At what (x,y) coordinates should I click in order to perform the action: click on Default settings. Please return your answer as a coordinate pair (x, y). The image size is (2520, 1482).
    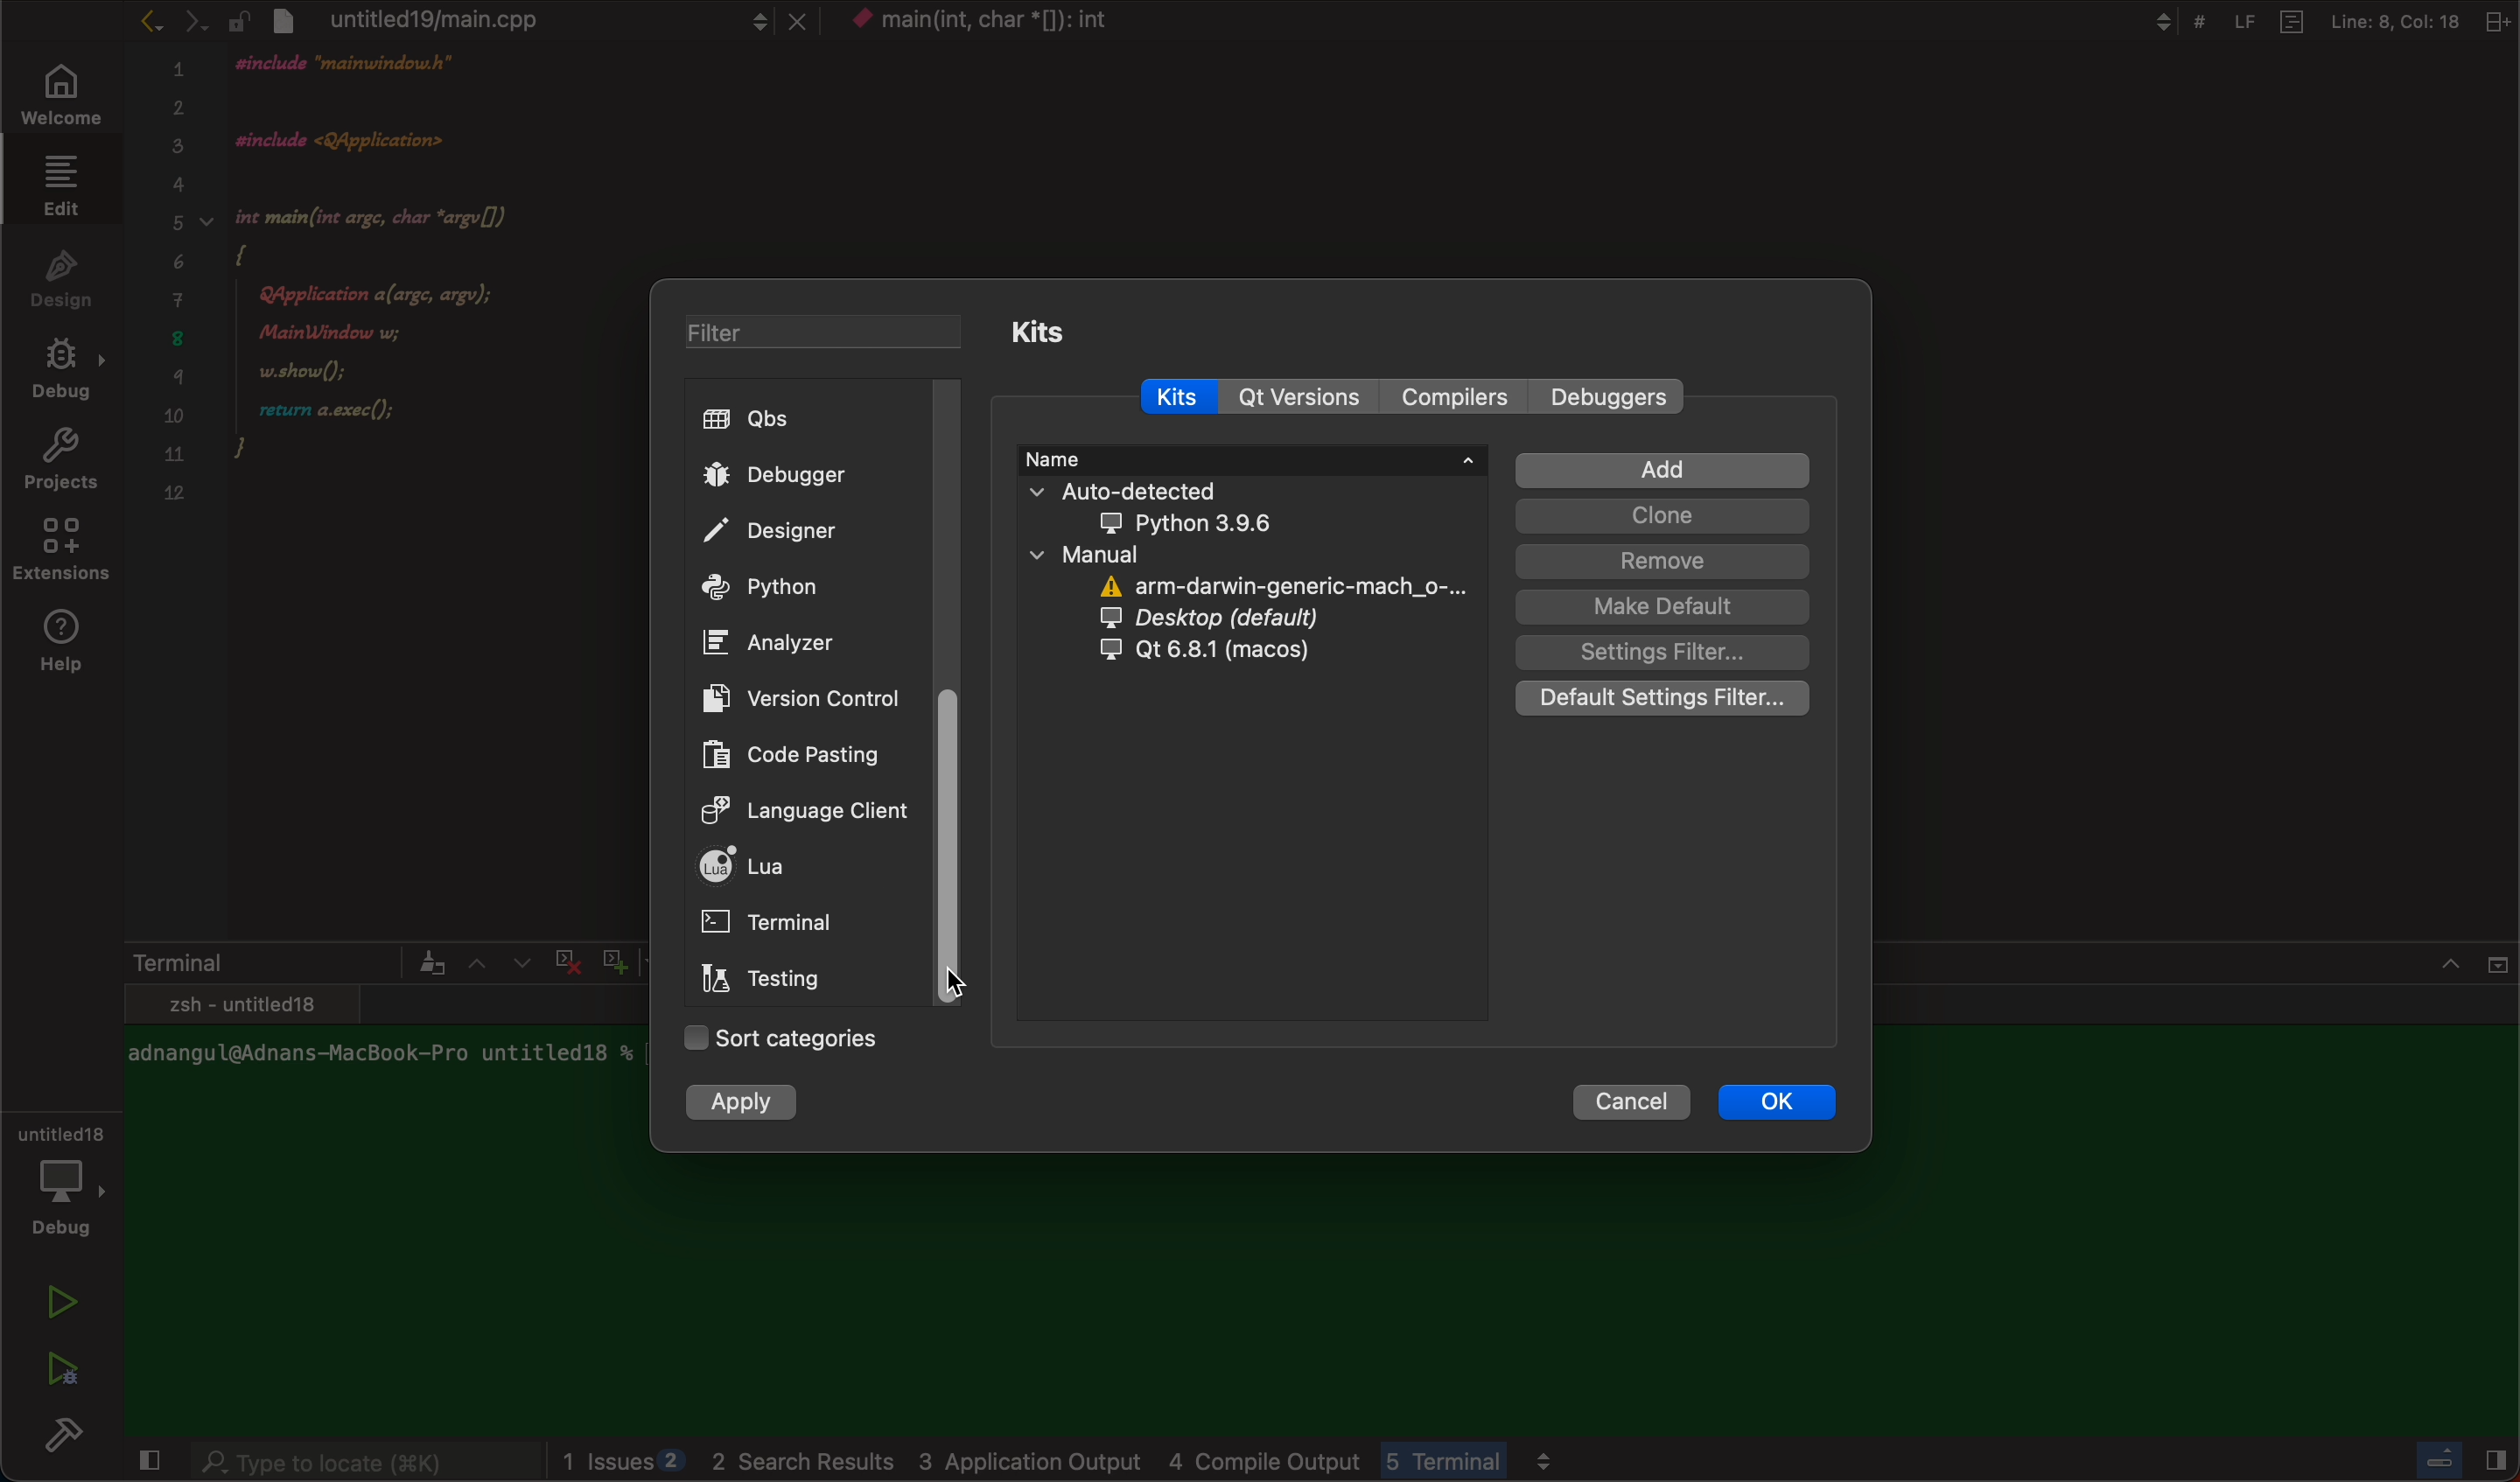
    Looking at the image, I should click on (1667, 699).